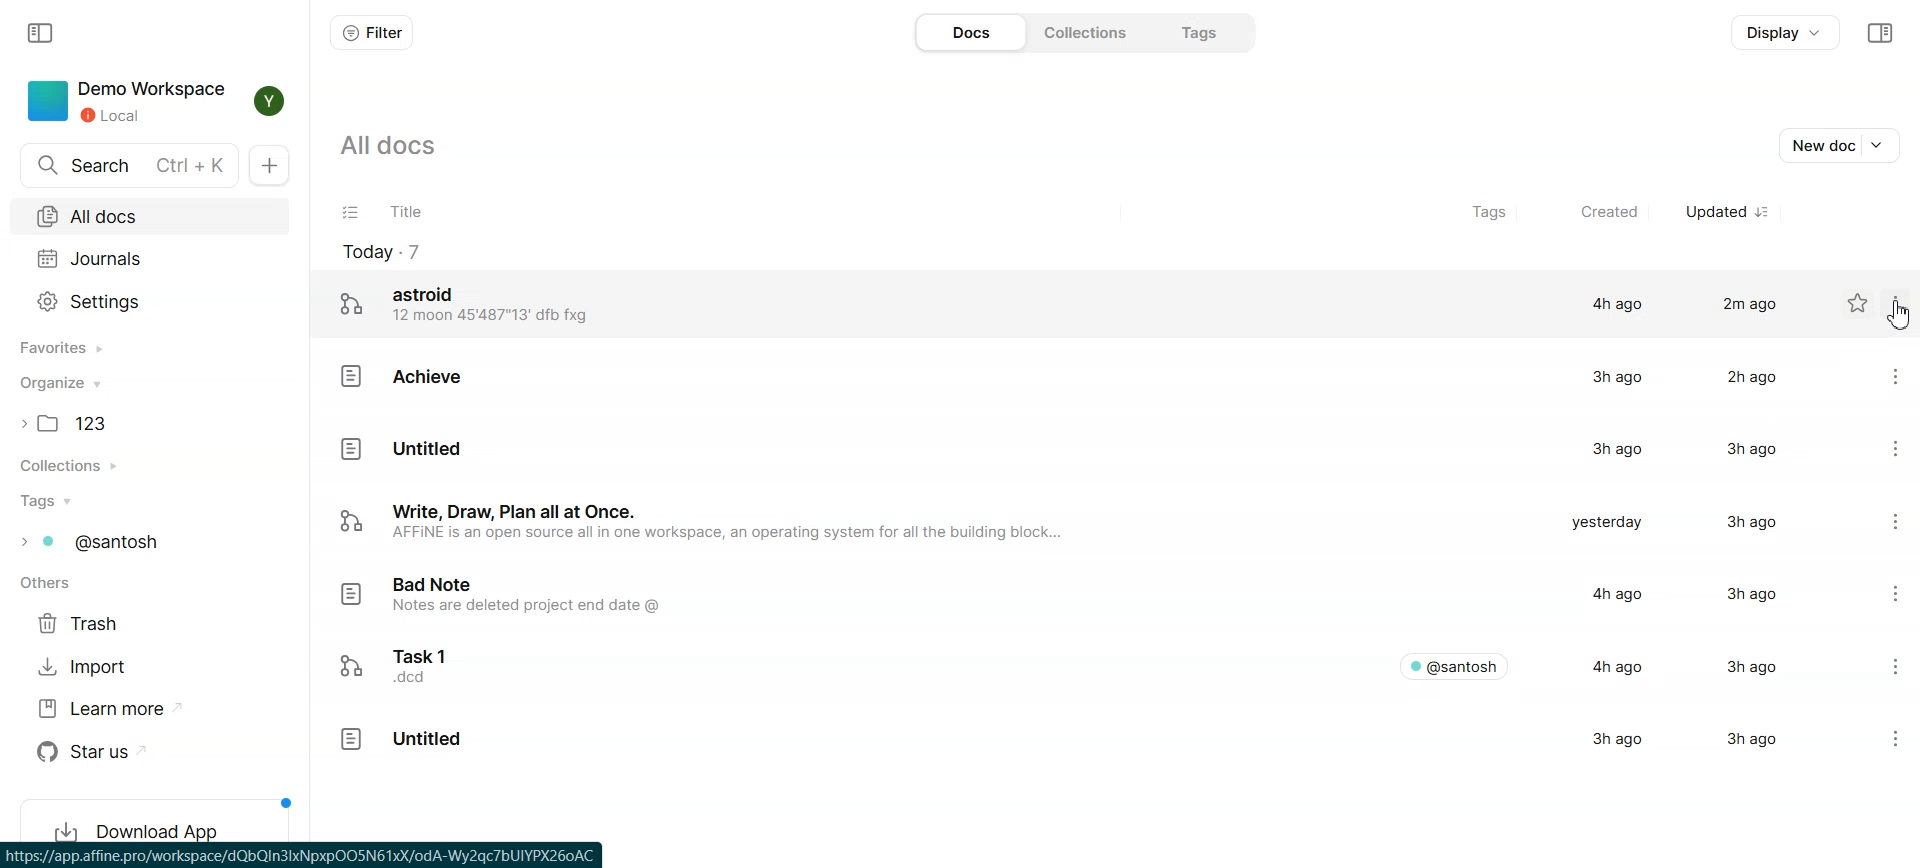  What do you see at coordinates (1455, 665) in the screenshot?
I see `© @santosh` at bounding box center [1455, 665].